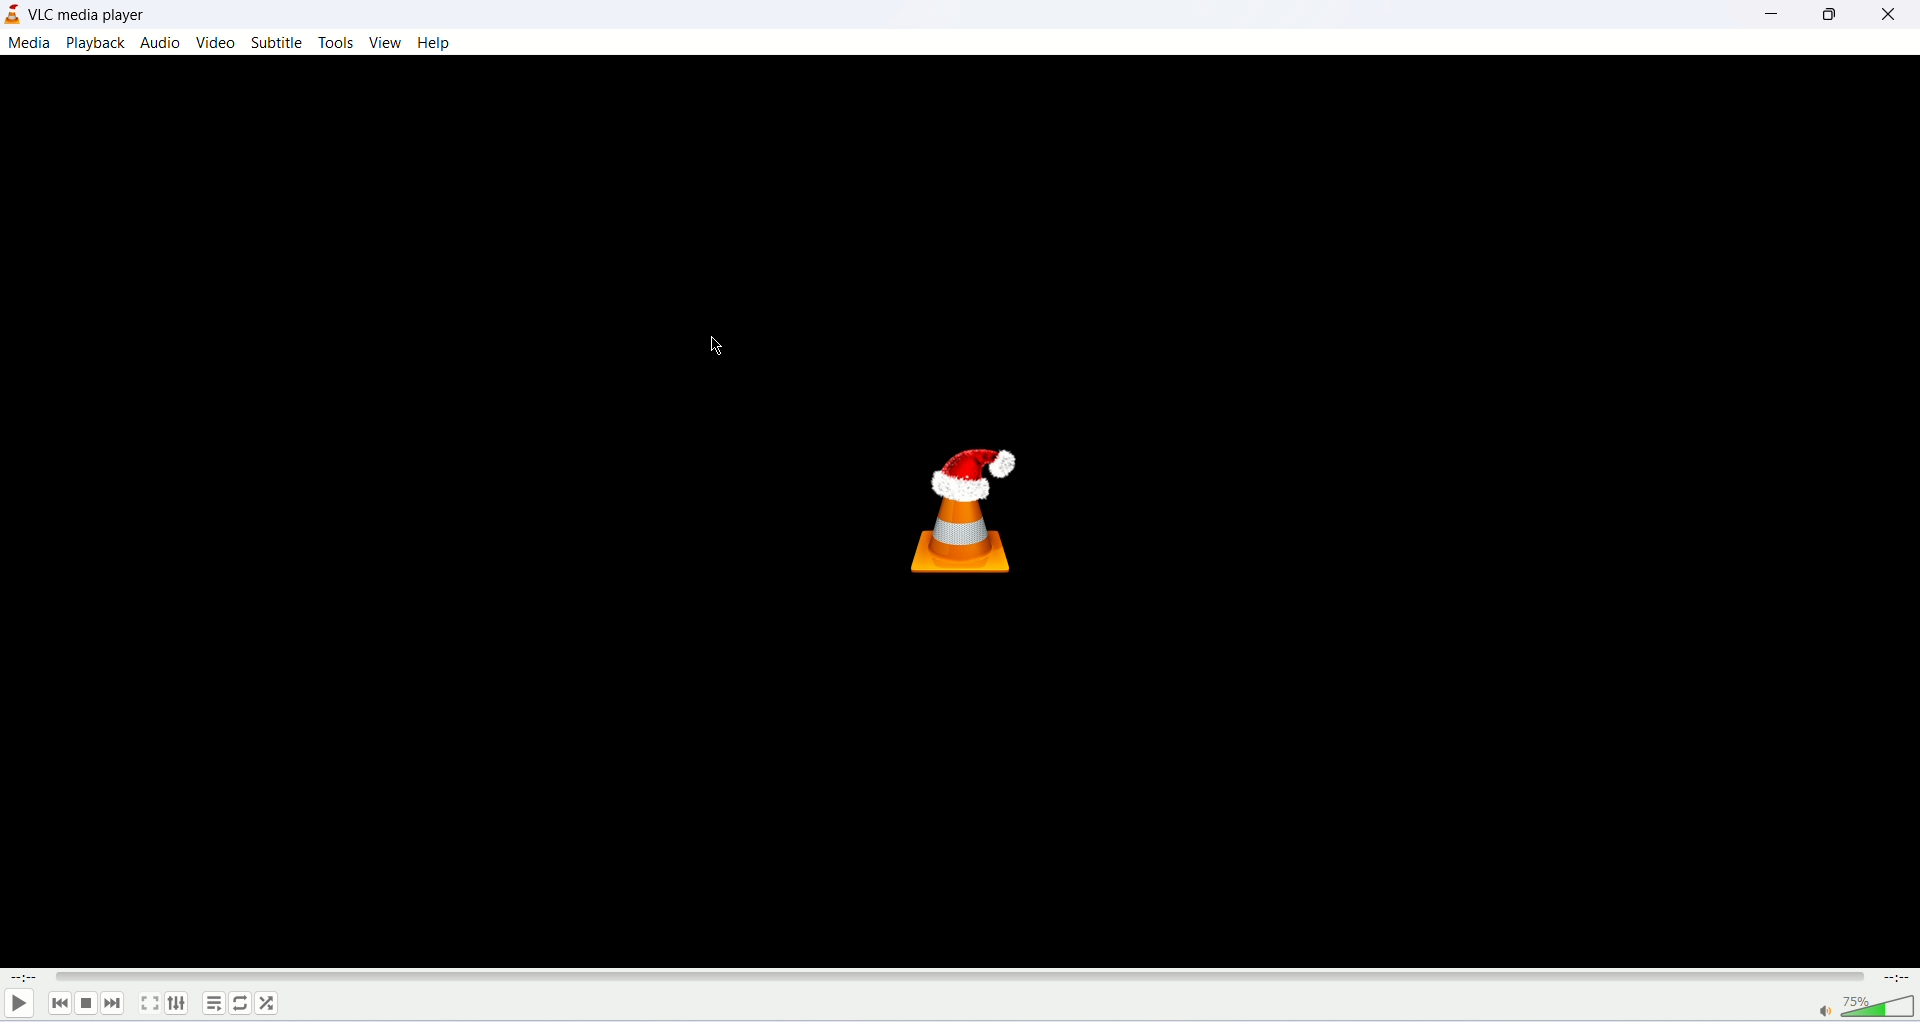 This screenshot has height=1022, width=1920. I want to click on play/pause, so click(19, 1005).